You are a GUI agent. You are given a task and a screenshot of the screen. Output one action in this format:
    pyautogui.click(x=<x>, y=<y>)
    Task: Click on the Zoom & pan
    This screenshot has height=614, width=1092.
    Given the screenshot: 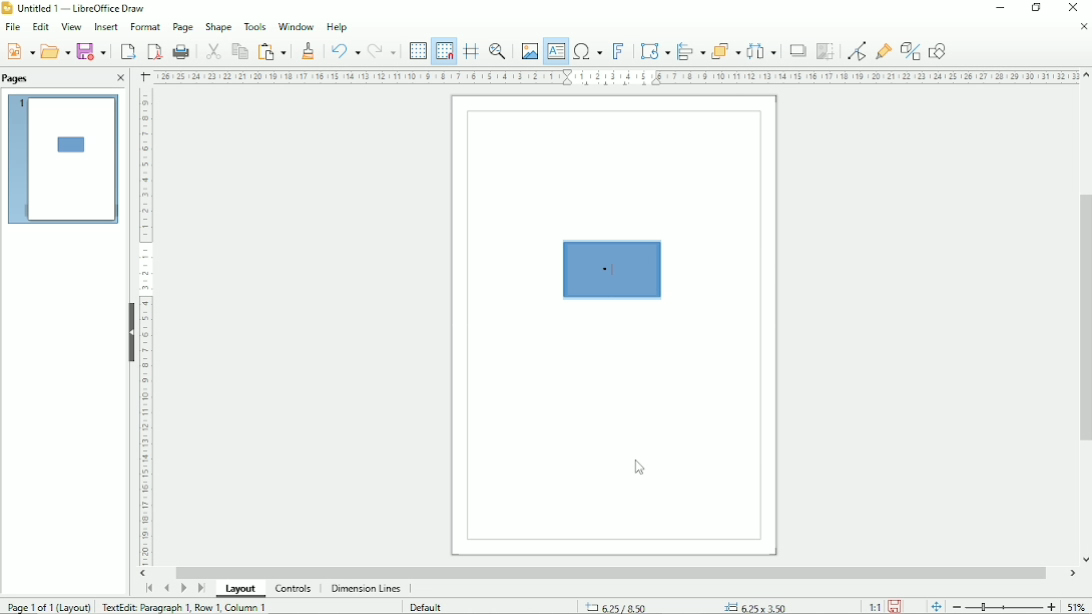 What is the action you would take?
    pyautogui.click(x=499, y=49)
    